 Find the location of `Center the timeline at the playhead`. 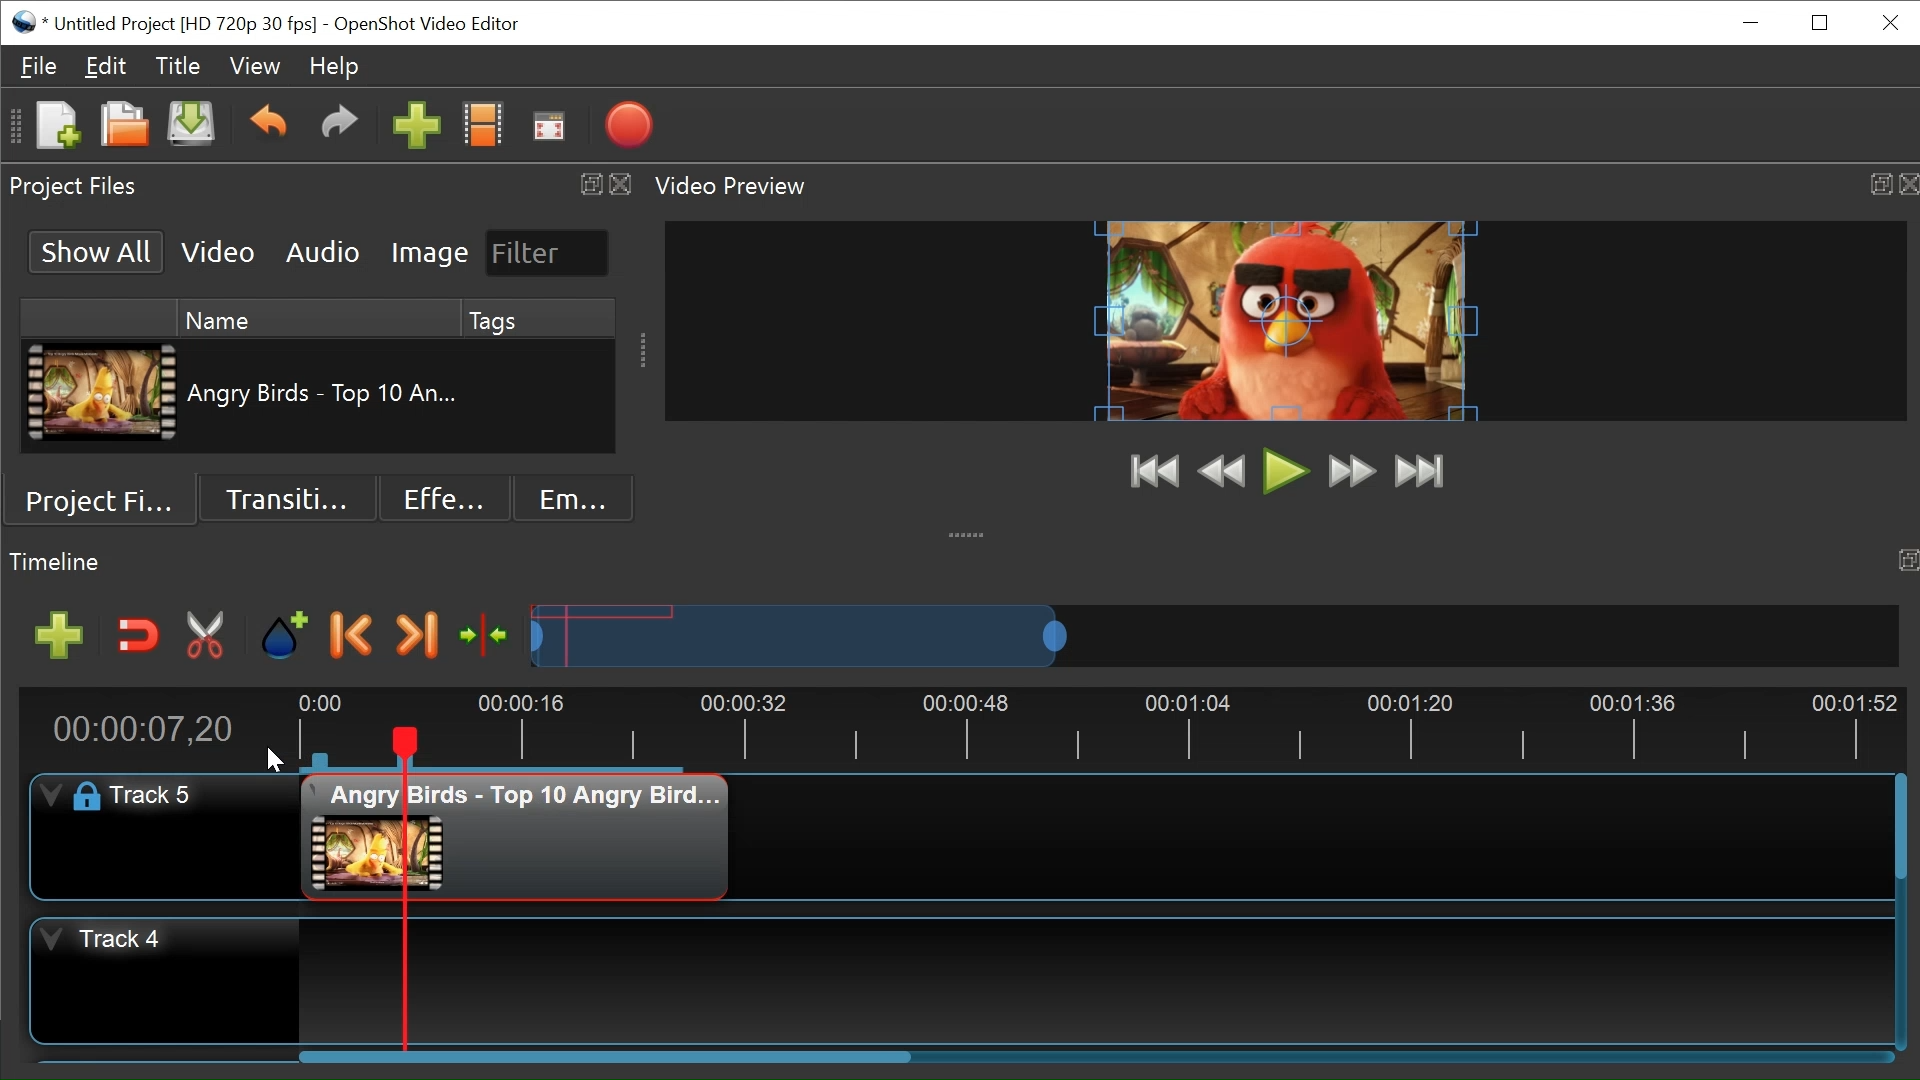

Center the timeline at the playhead is located at coordinates (487, 637).